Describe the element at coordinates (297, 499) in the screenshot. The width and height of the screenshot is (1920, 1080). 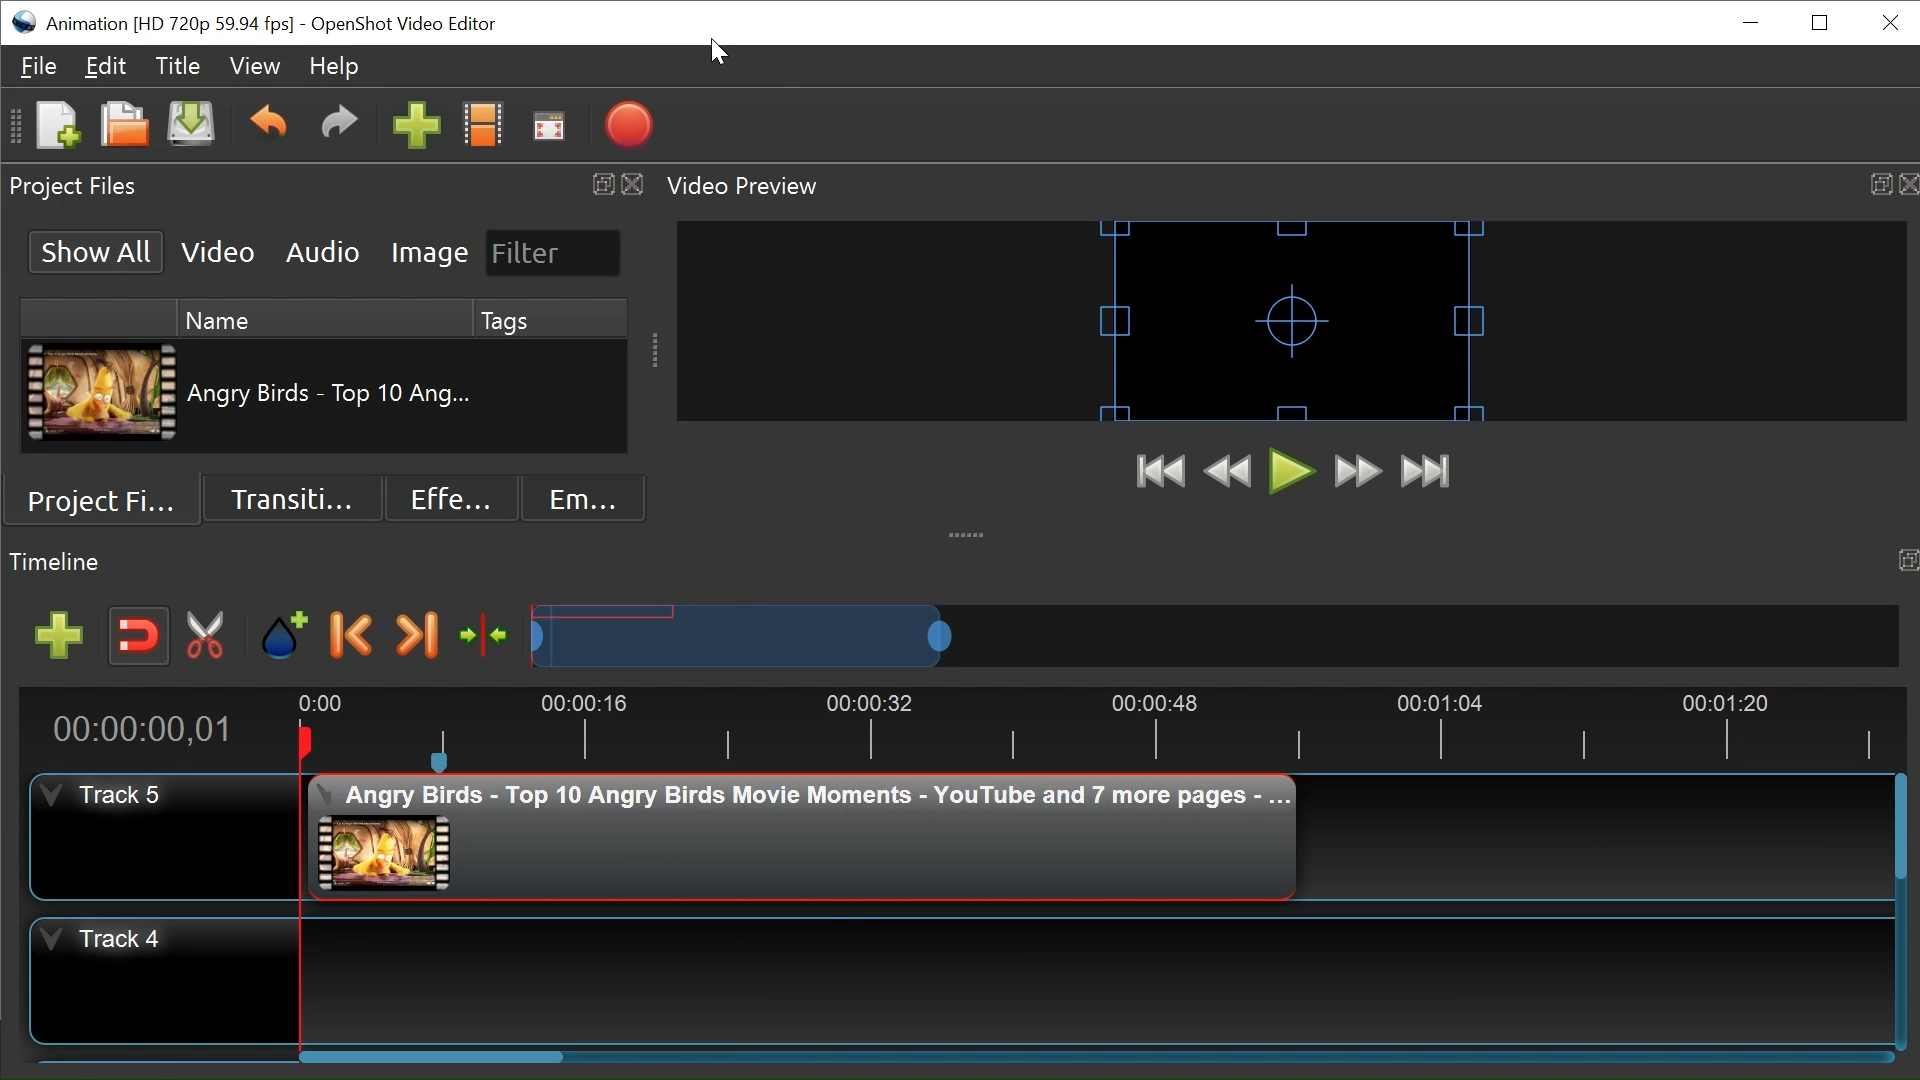
I see `Transition` at that location.